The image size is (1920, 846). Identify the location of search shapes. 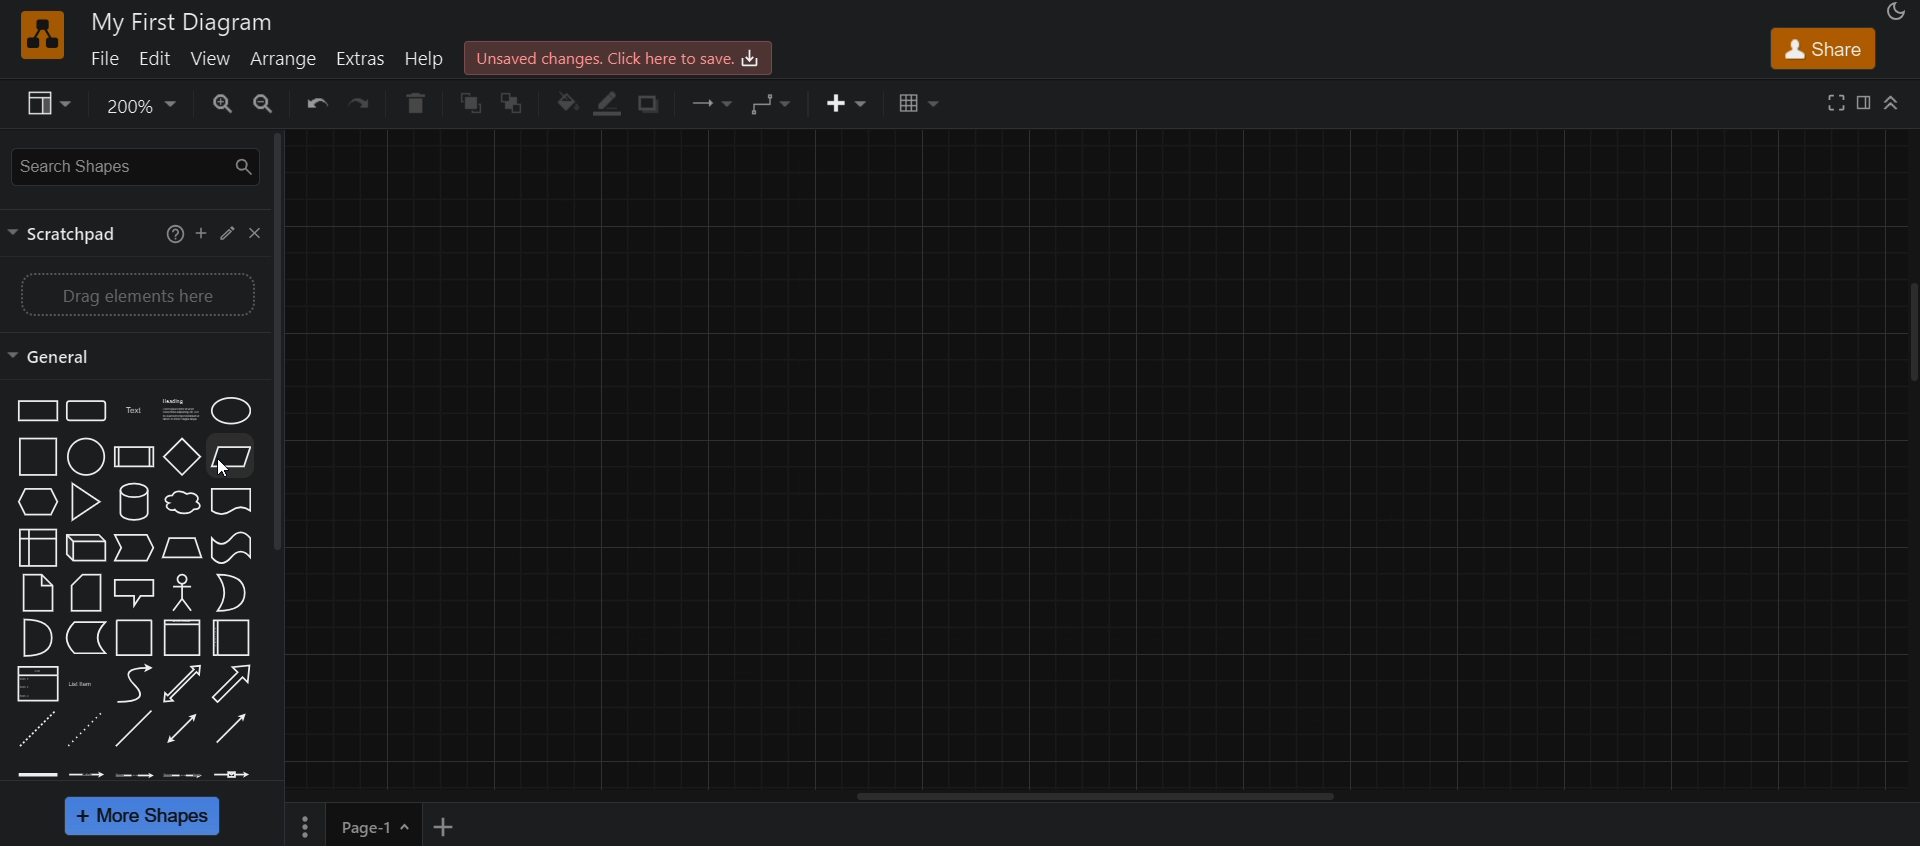
(133, 169).